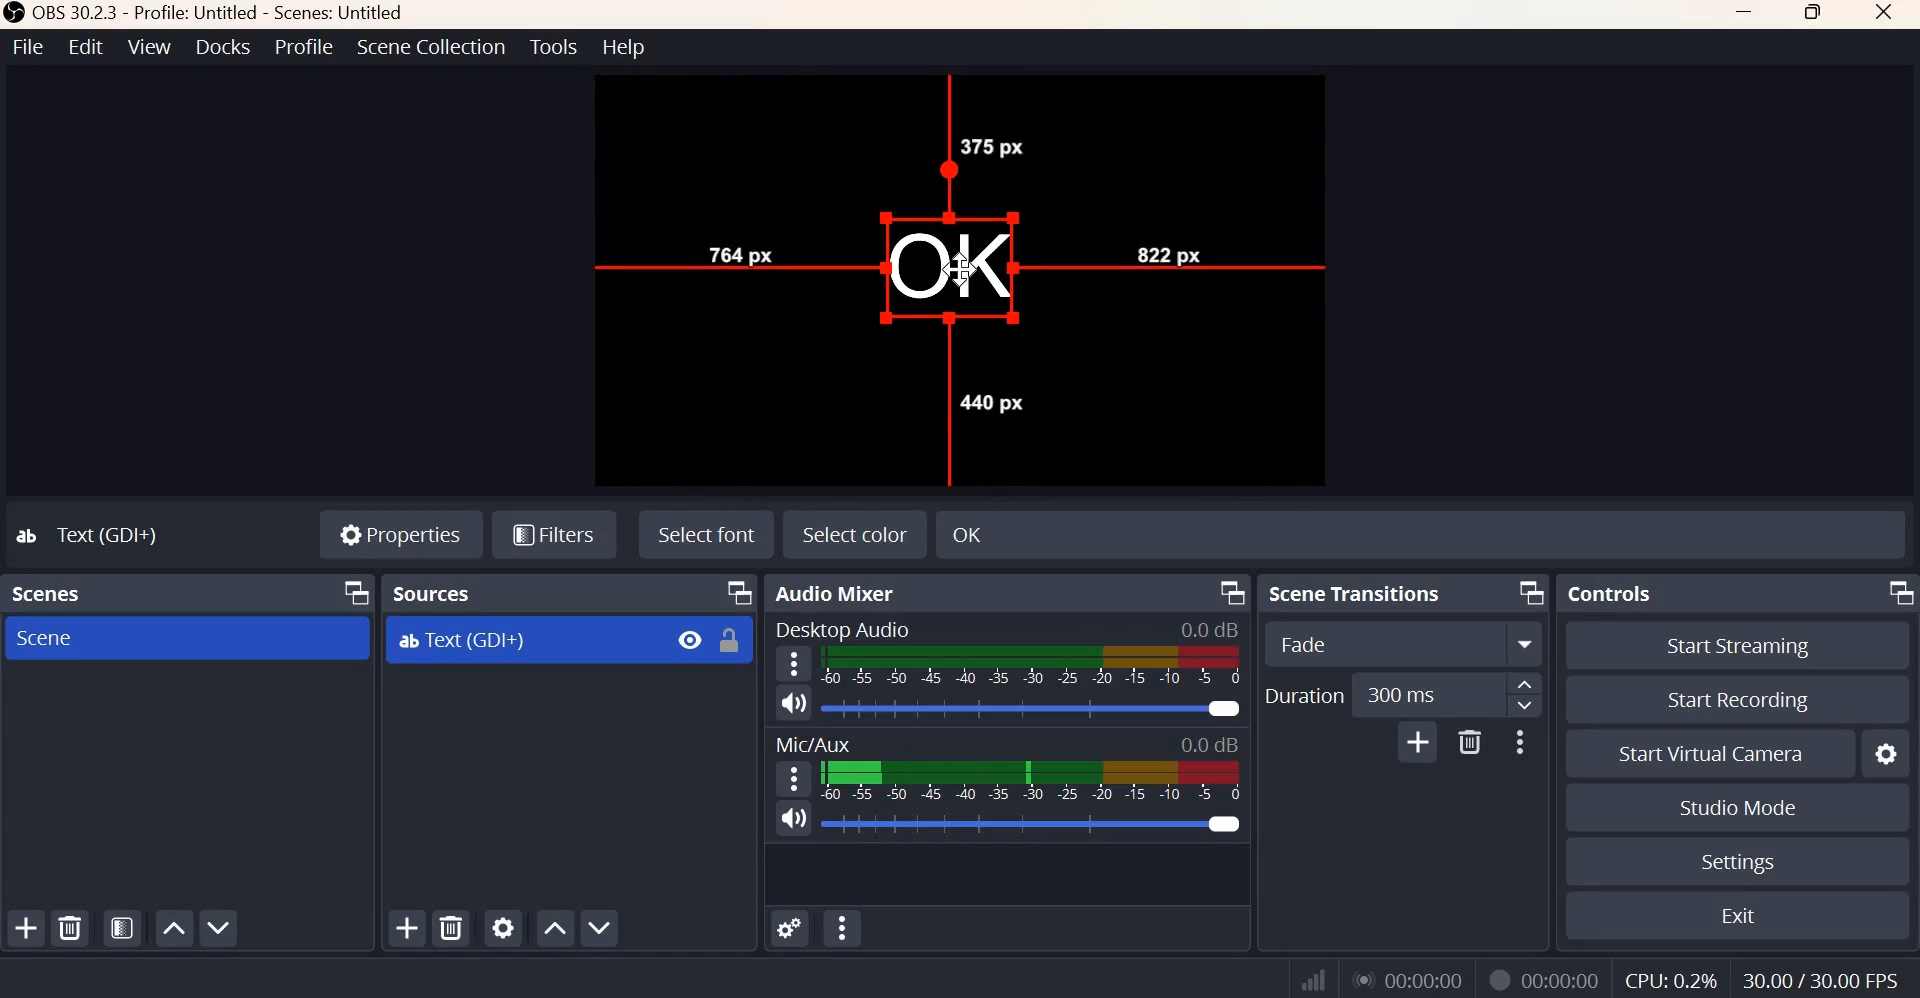  What do you see at coordinates (1740, 647) in the screenshot?
I see `start streaming` at bounding box center [1740, 647].